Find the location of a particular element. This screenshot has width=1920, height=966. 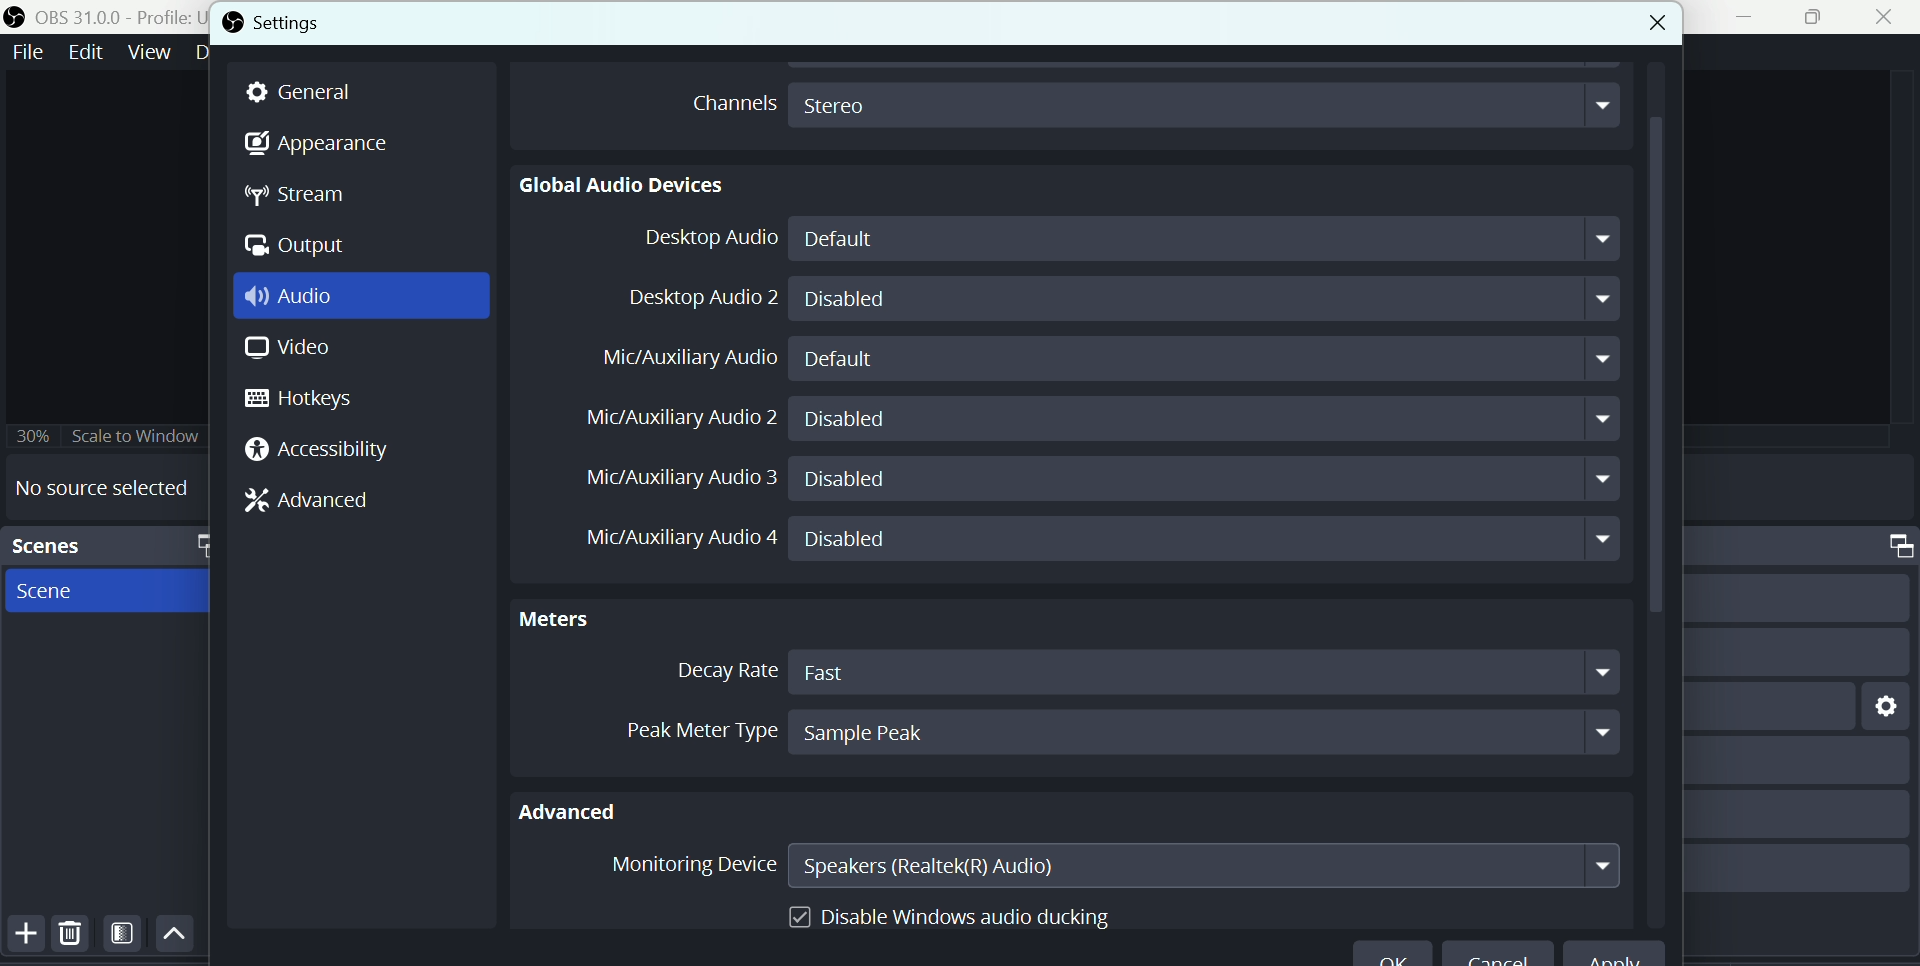

OBS logo is located at coordinates (17, 16).